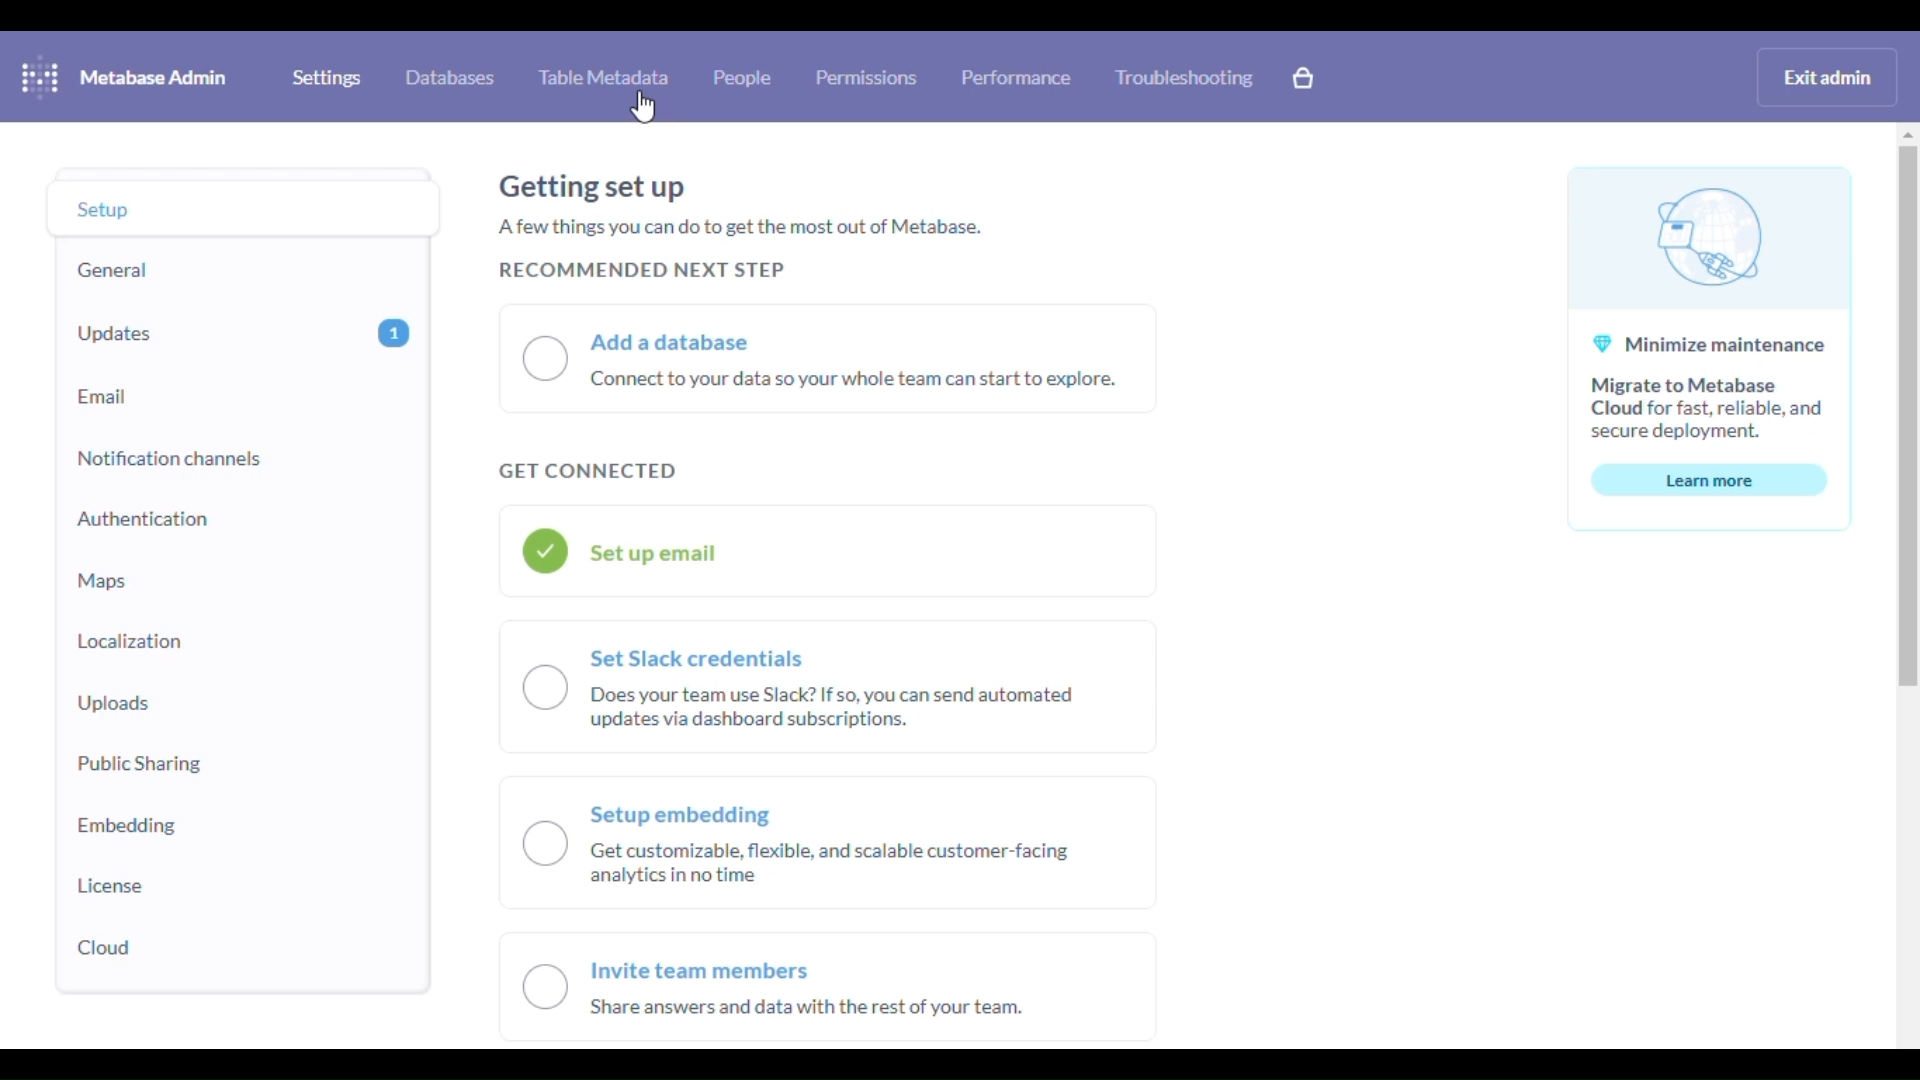 The image size is (1920, 1080). What do you see at coordinates (1304, 78) in the screenshot?
I see `explore paid features` at bounding box center [1304, 78].